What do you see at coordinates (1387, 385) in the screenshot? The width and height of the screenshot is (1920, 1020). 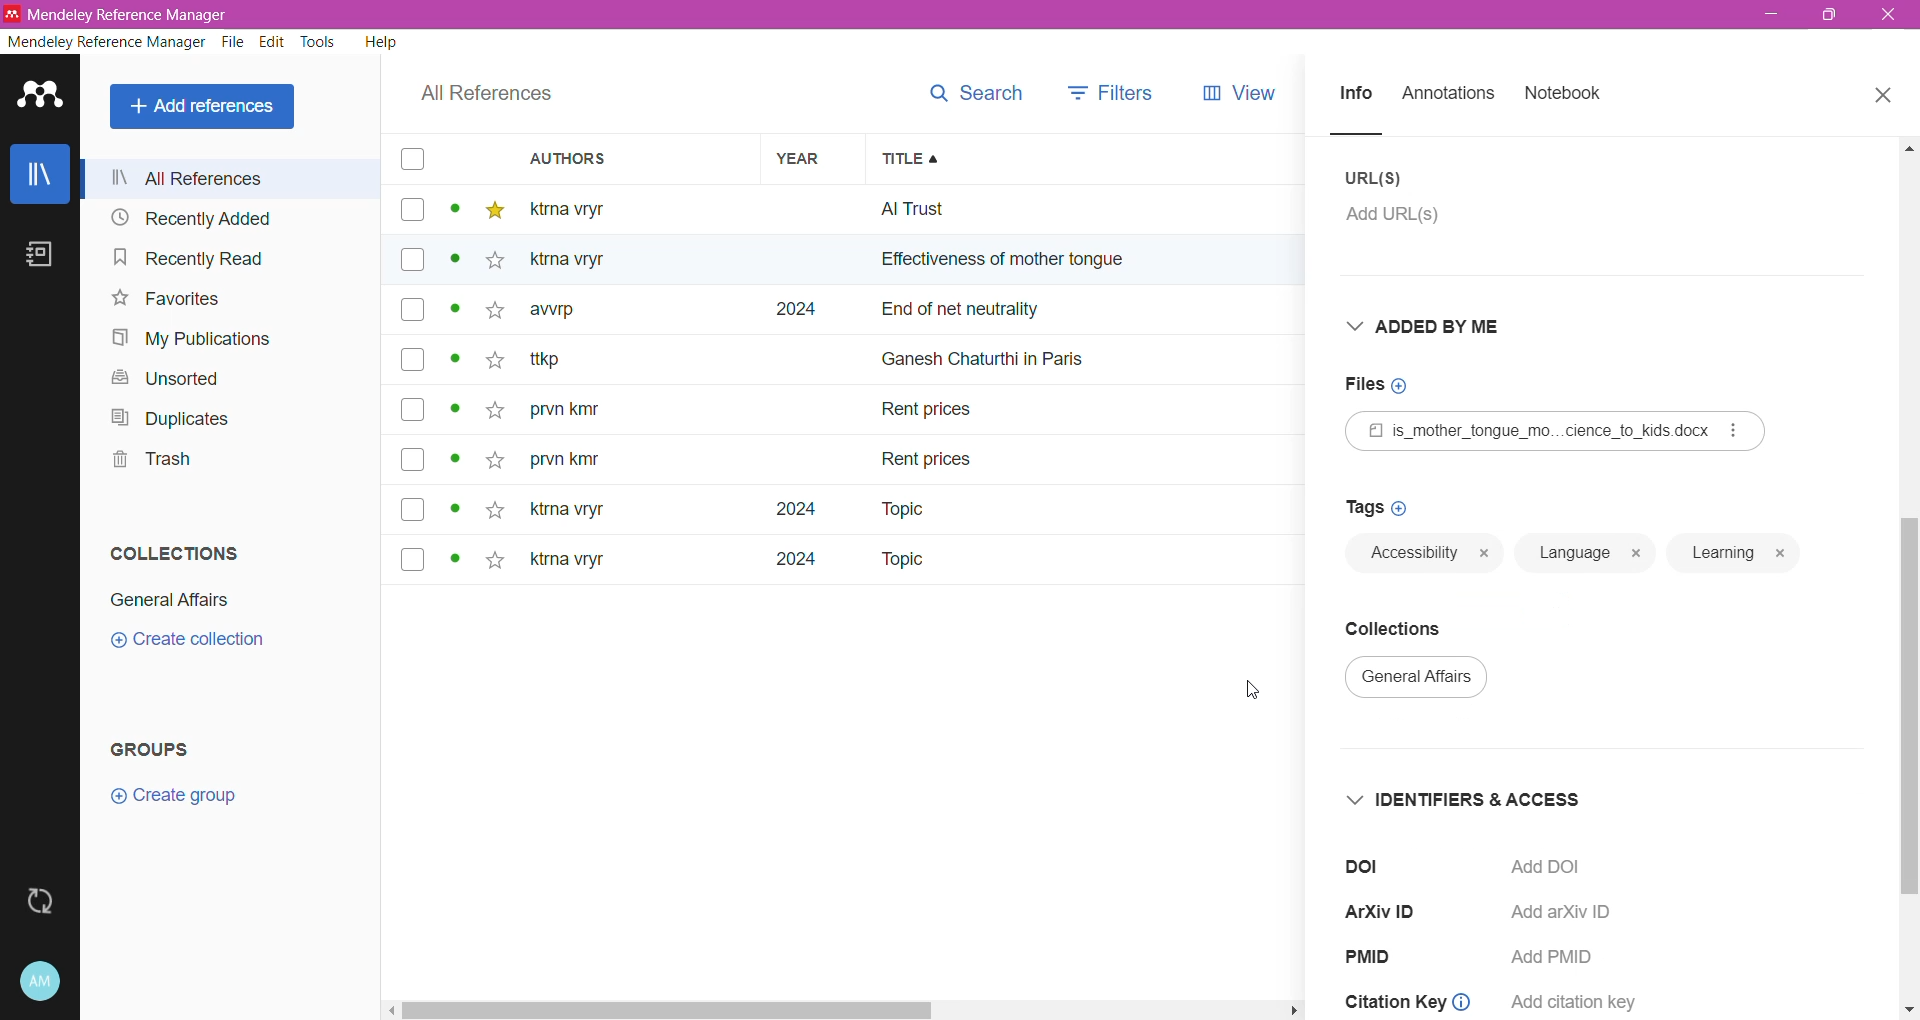 I see `Click to add Files` at bounding box center [1387, 385].